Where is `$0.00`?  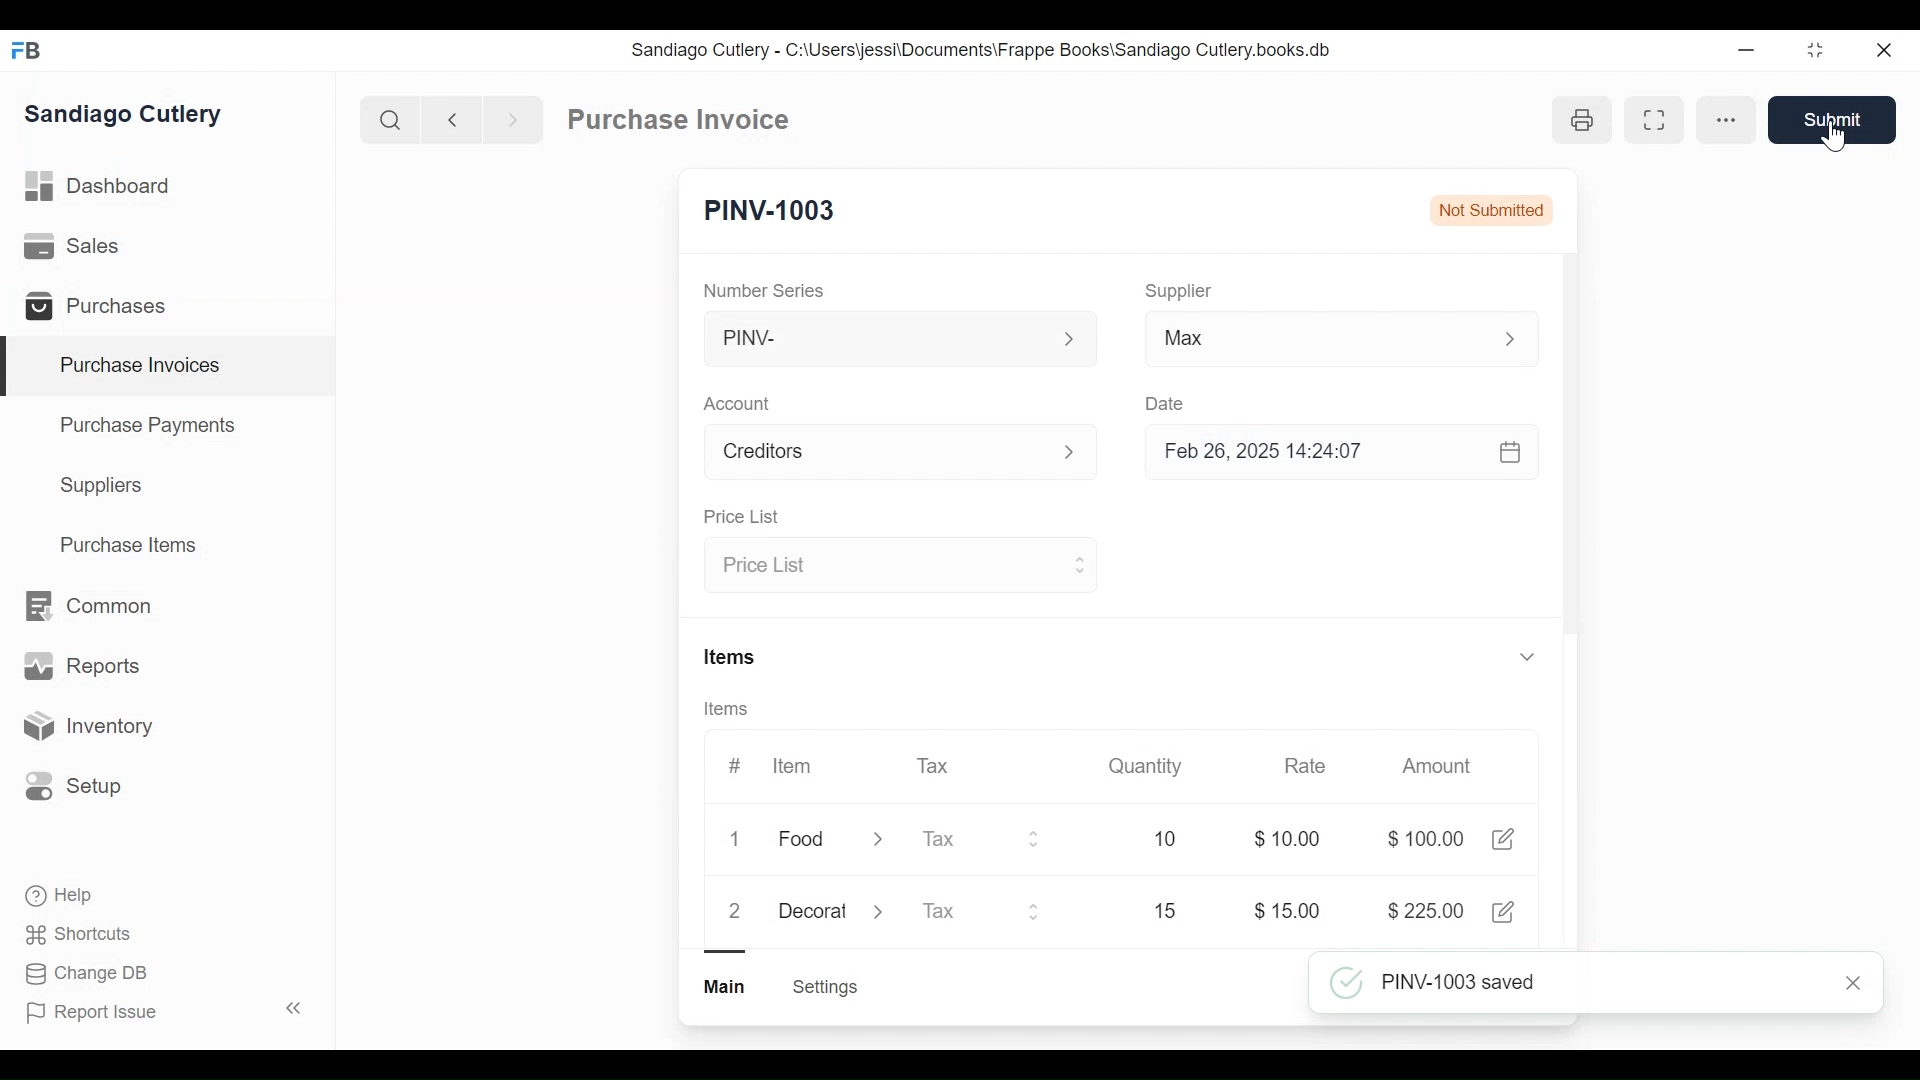 $0.00 is located at coordinates (1293, 839).